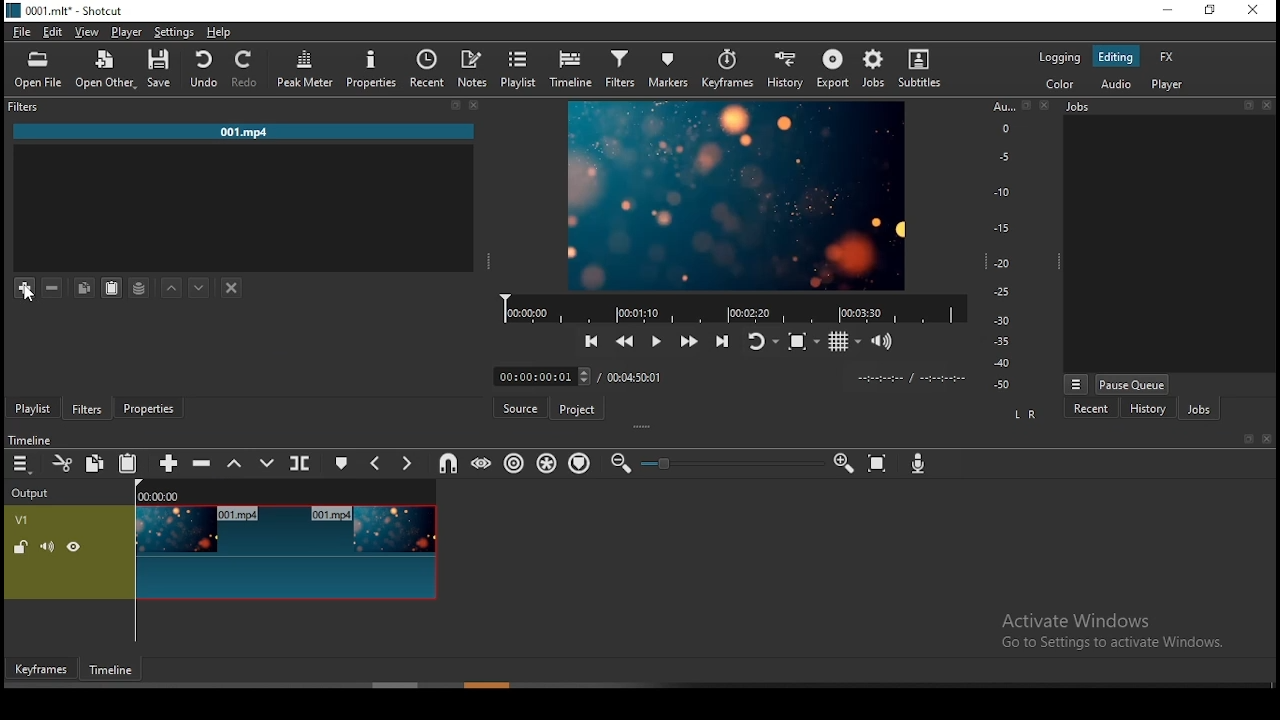 This screenshot has height=720, width=1280. What do you see at coordinates (86, 31) in the screenshot?
I see `view` at bounding box center [86, 31].